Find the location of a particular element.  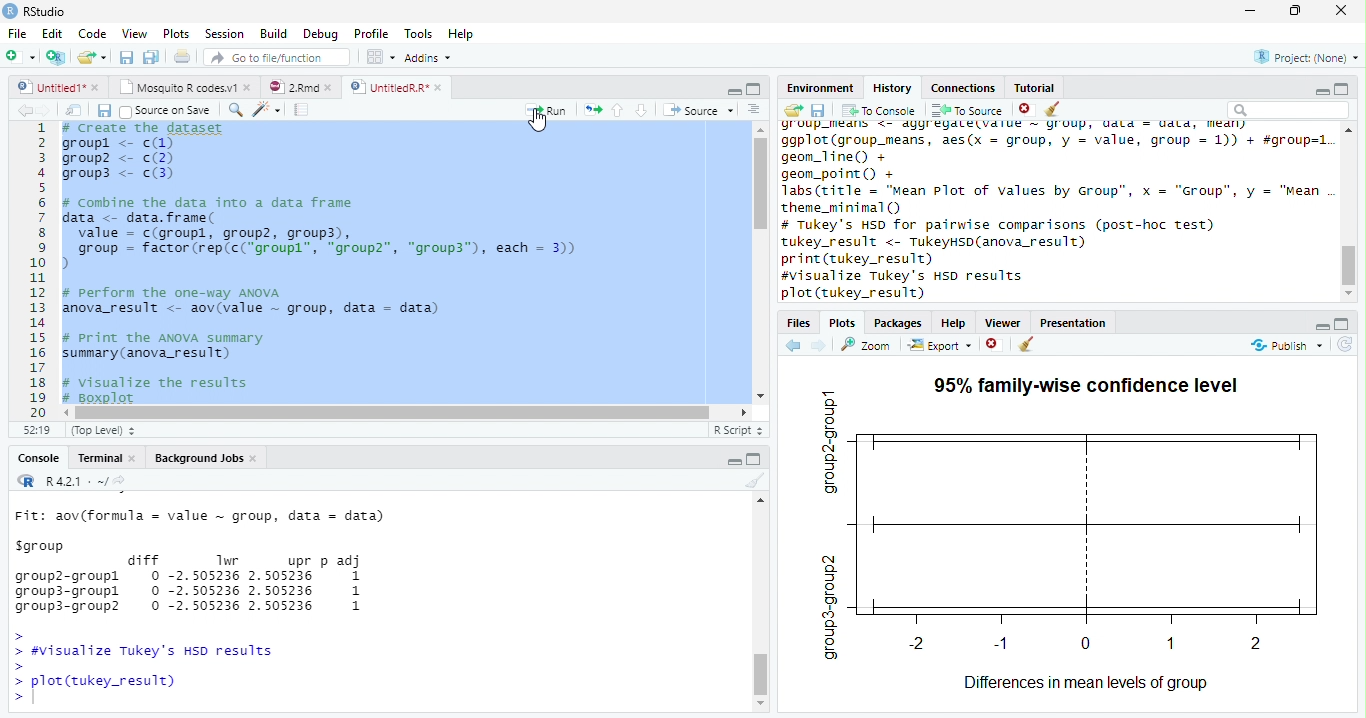

Next is located at coordinates (819, 346).